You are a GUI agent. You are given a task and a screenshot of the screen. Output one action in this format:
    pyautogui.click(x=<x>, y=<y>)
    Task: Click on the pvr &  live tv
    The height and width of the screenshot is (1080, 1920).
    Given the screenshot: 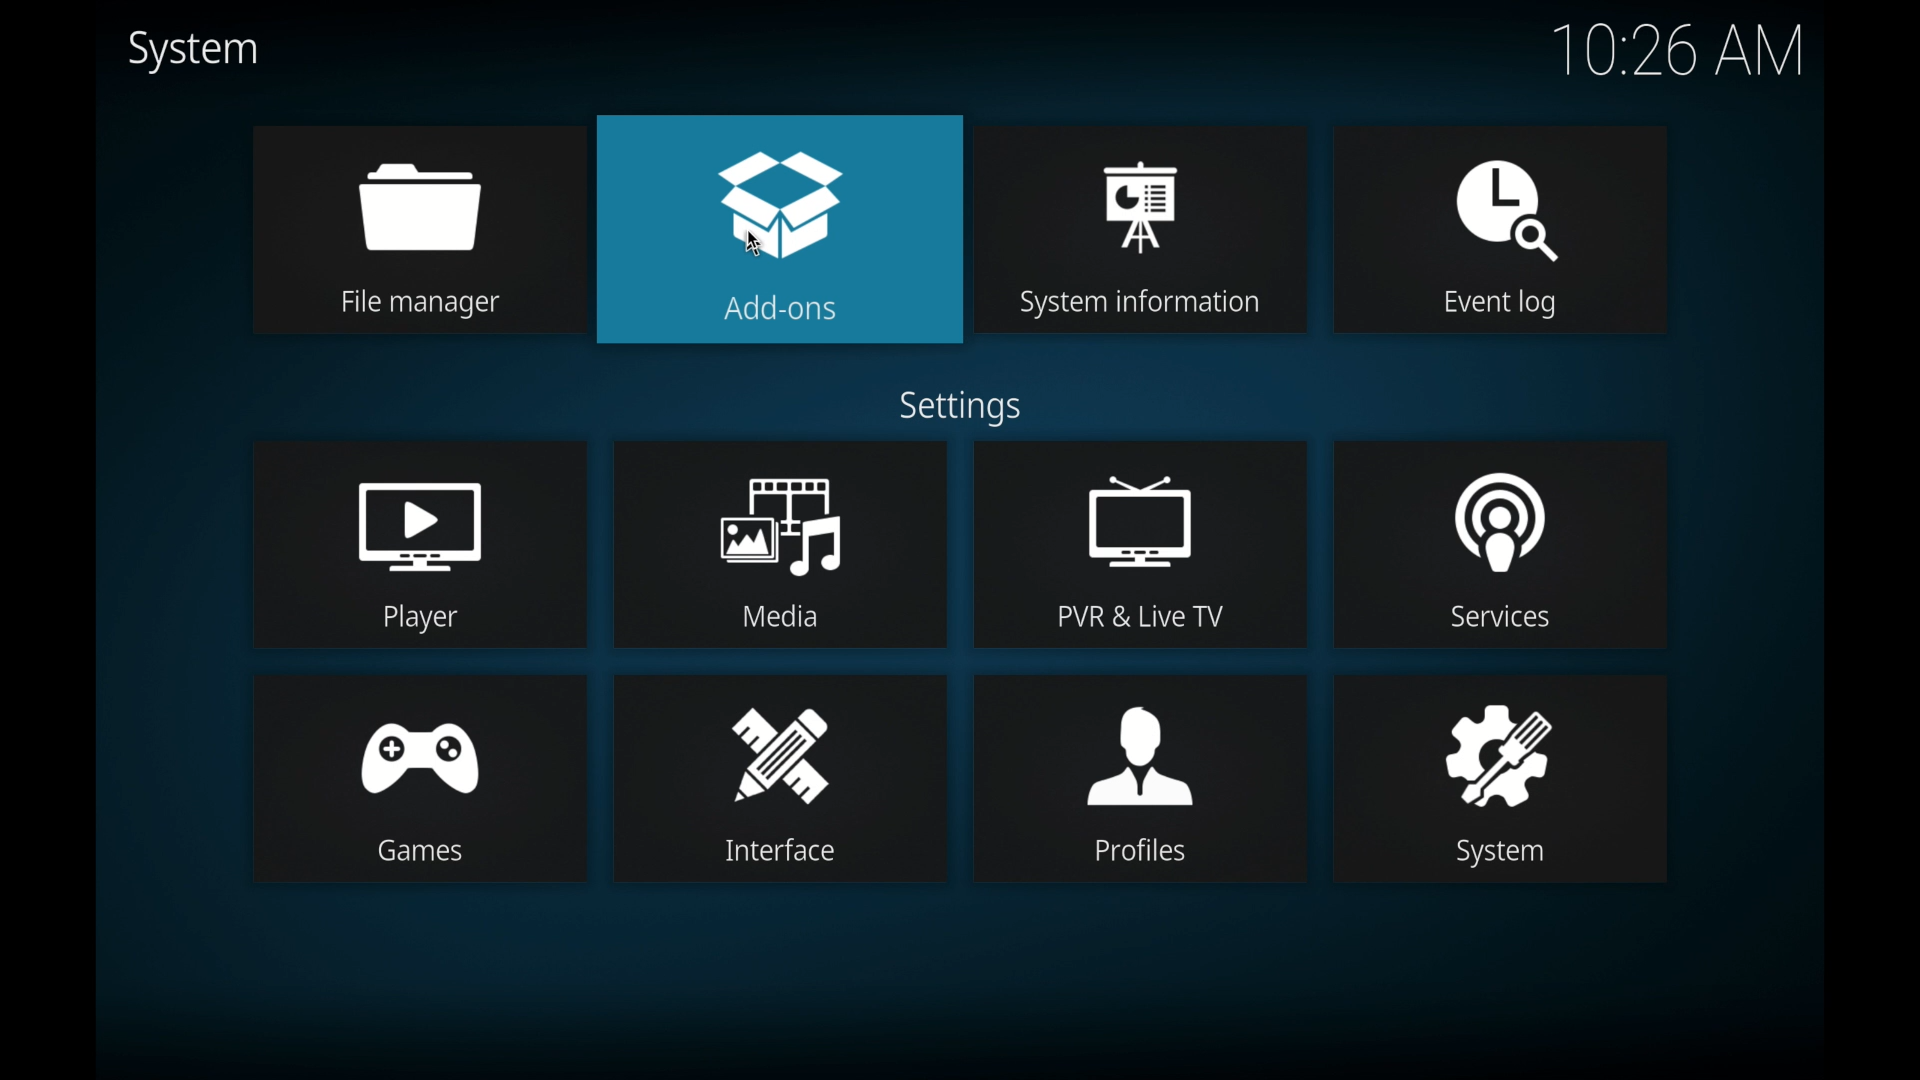 What is the action you would take?
    pyautogui.click(x=1141, y=545)
    